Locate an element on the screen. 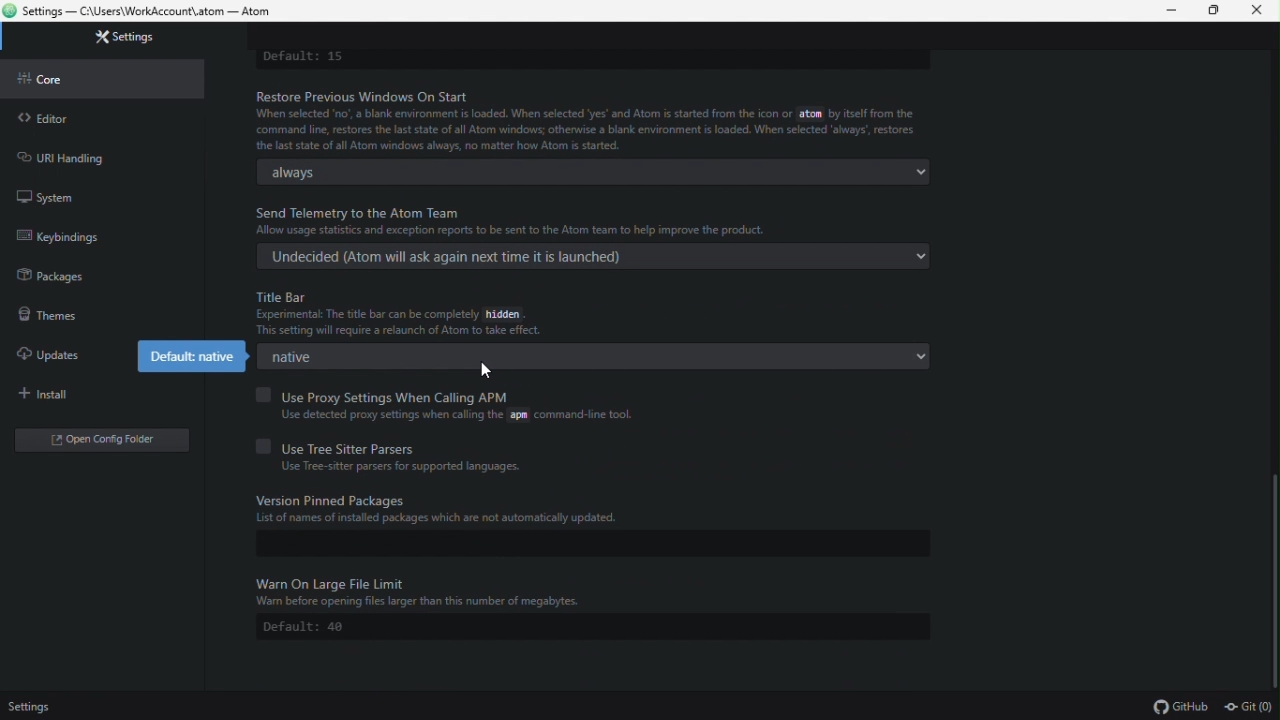  cursor is located at coordinates (486, 372).